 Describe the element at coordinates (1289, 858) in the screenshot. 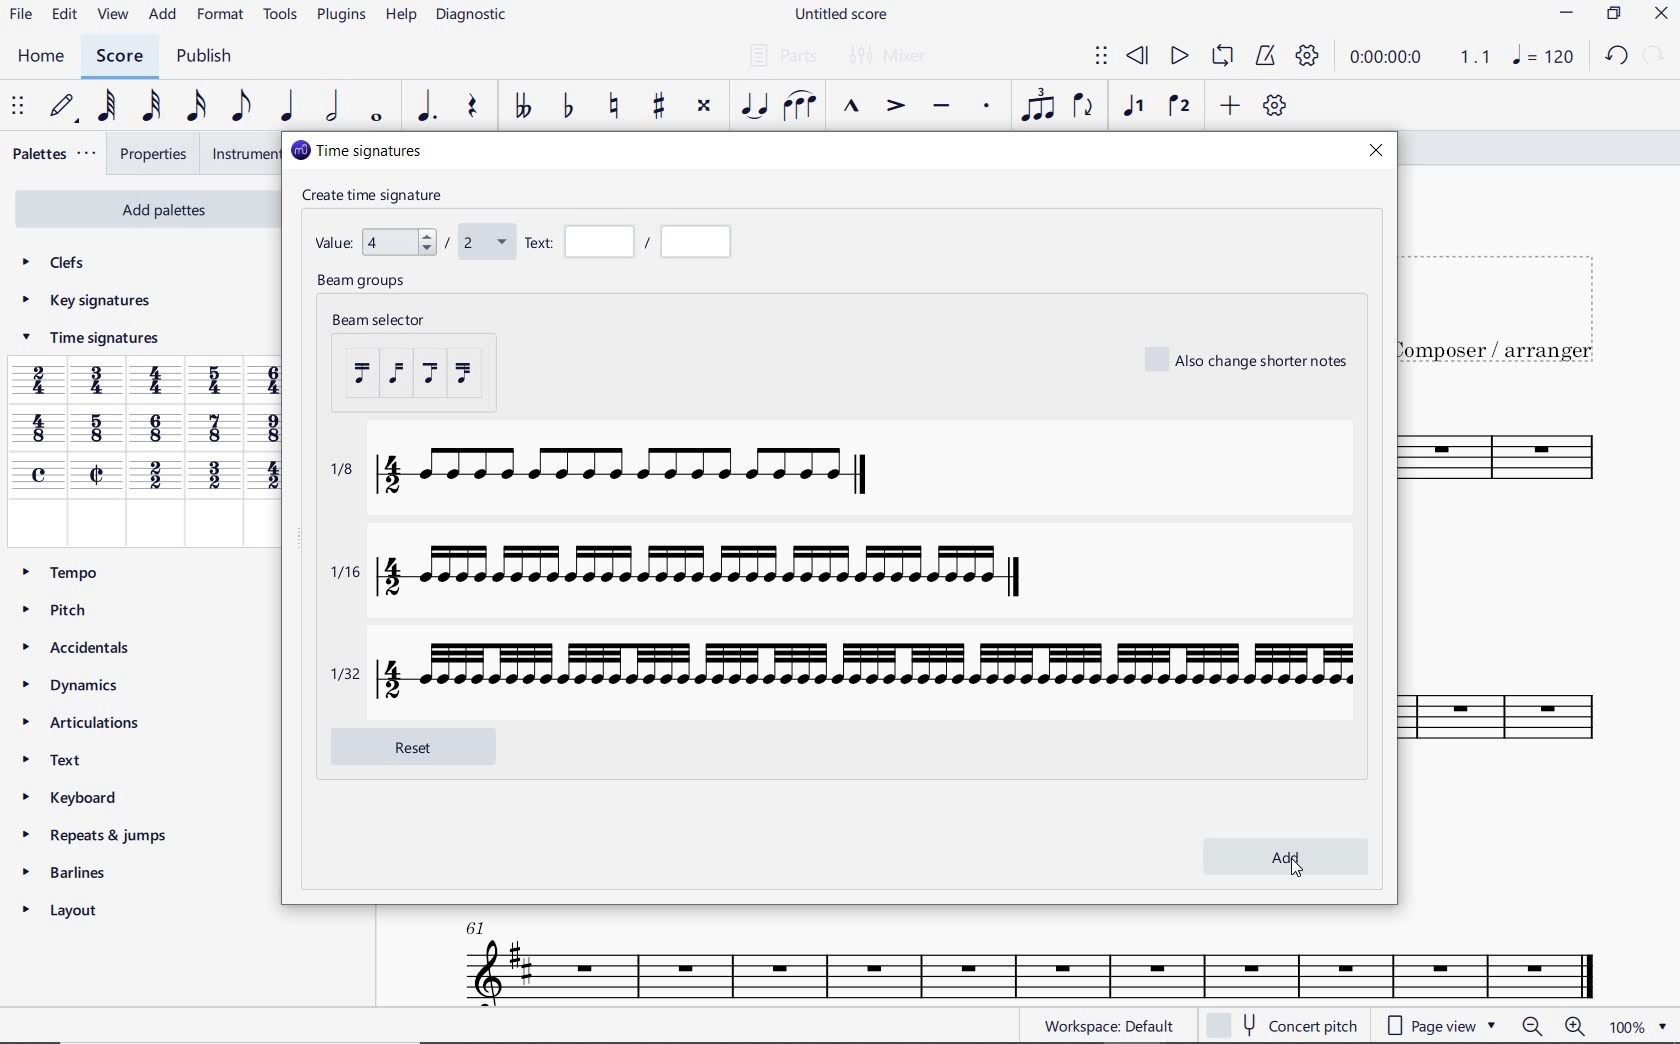

I see `add` at that location.